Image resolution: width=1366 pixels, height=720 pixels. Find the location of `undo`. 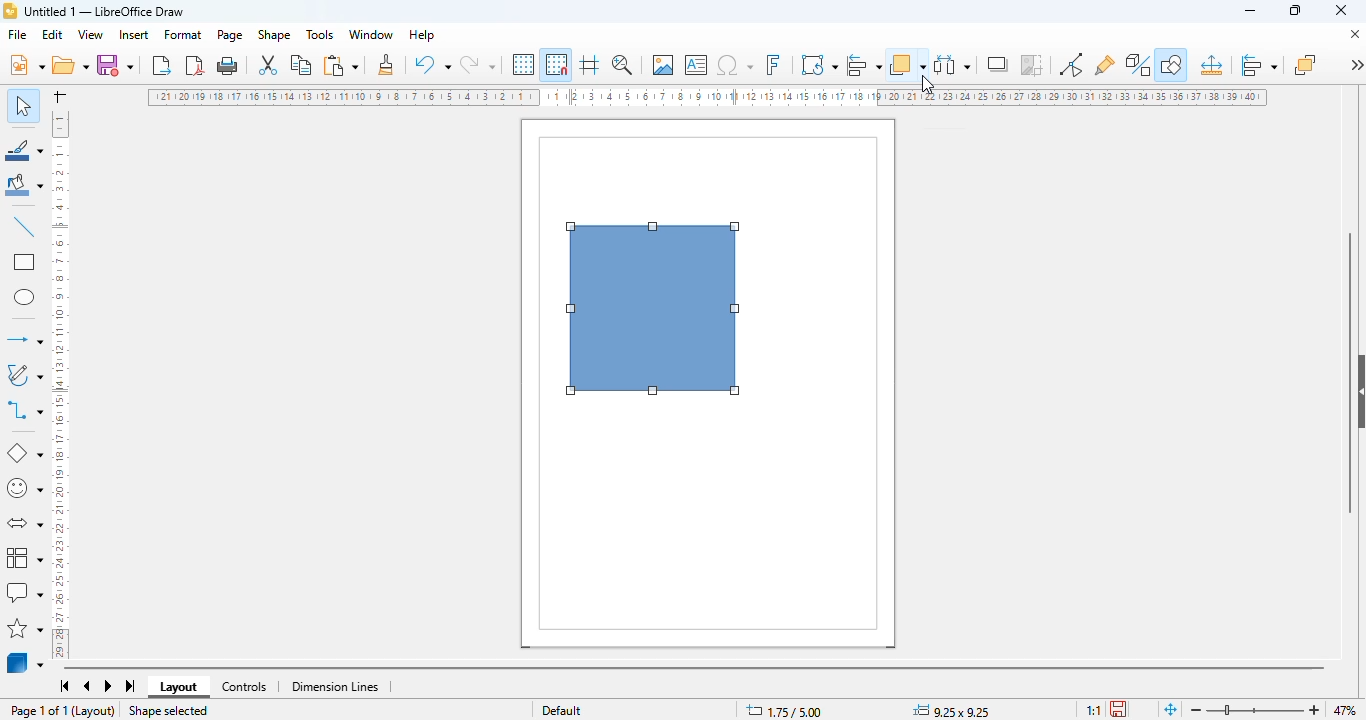

undo is located at coordinates (433, 64).